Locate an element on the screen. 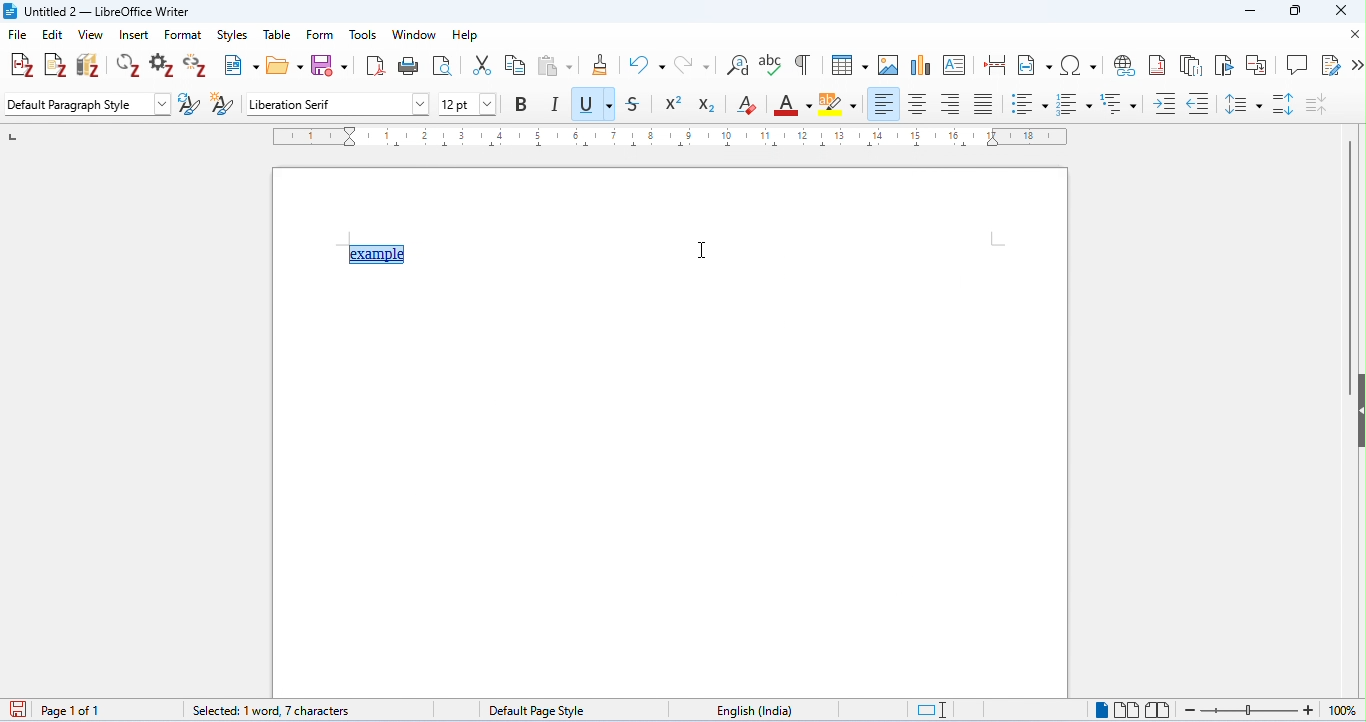  multipage view is located at coordinates (1125, 709).